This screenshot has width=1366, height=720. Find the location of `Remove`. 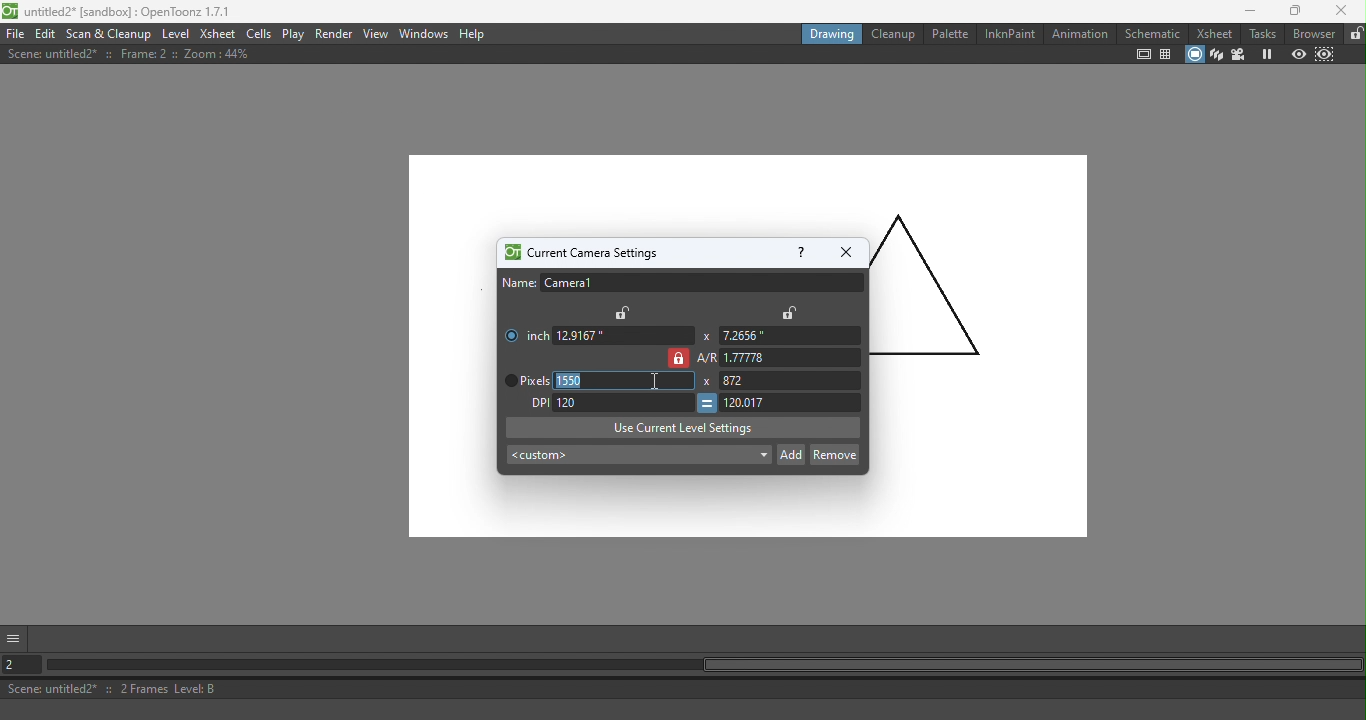

Remove is located at coordinates (834, 453).